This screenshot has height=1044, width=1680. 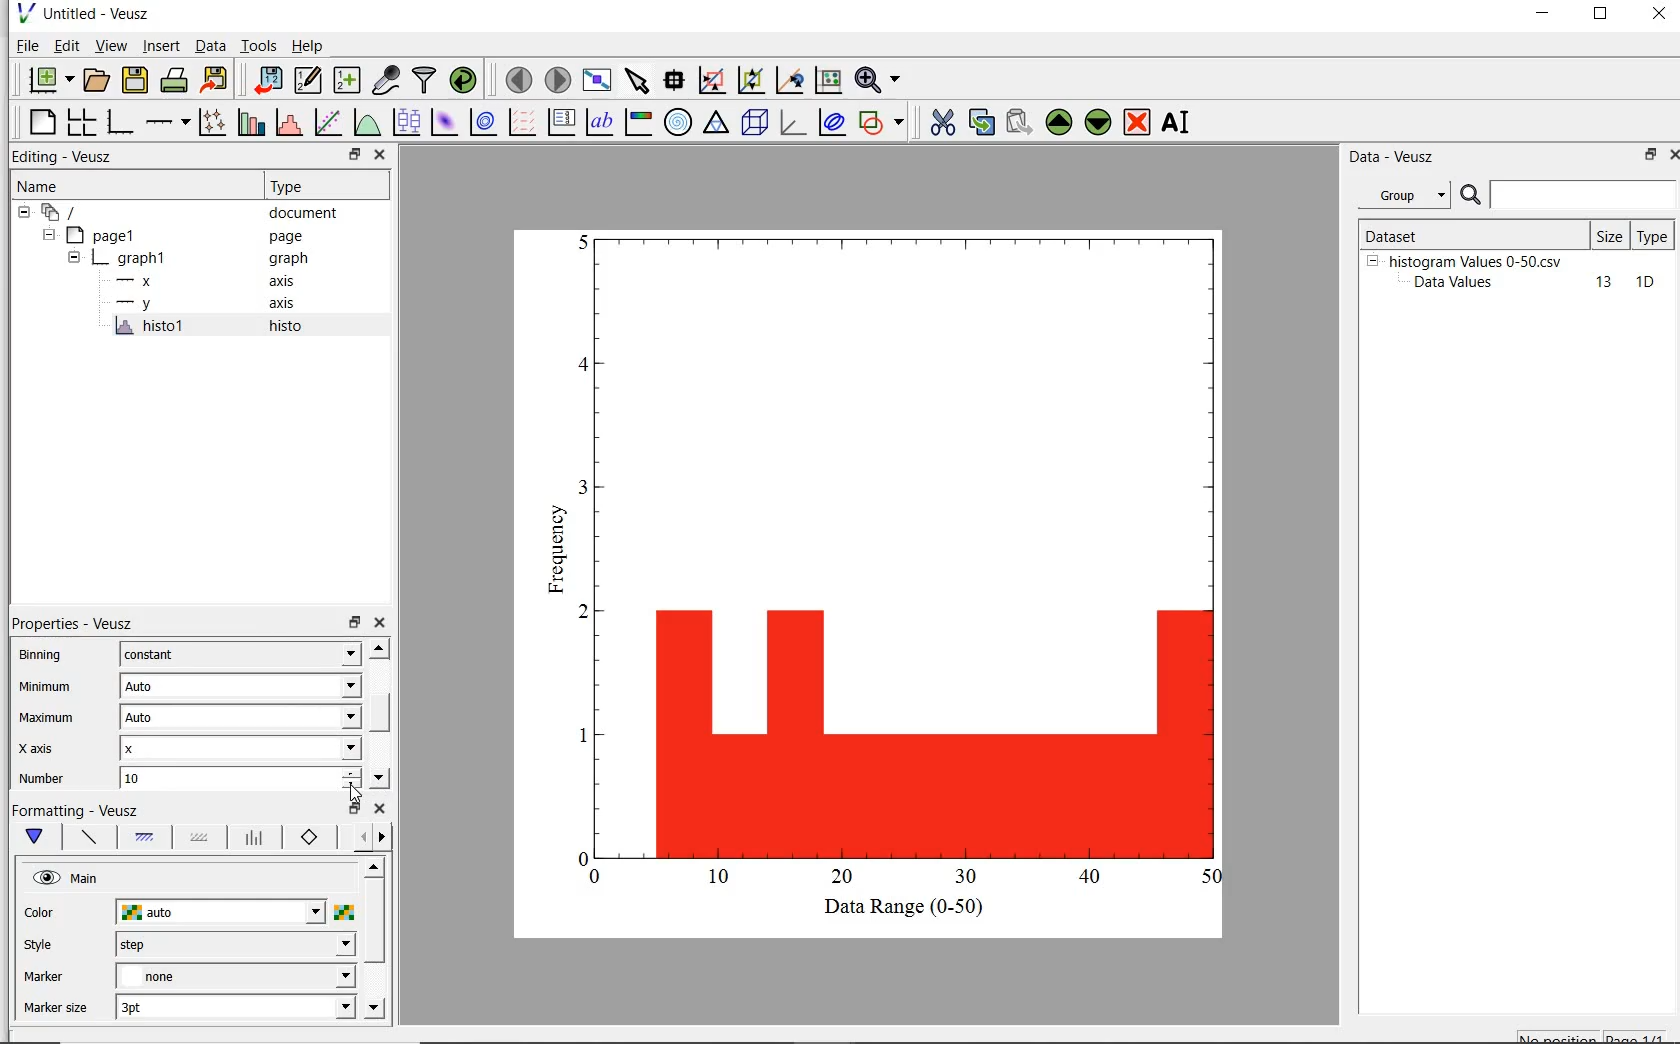 What do you see at coordinates (1544, 16) in the screenshot?
I see `minimize` at bounding box center [1544, 16].